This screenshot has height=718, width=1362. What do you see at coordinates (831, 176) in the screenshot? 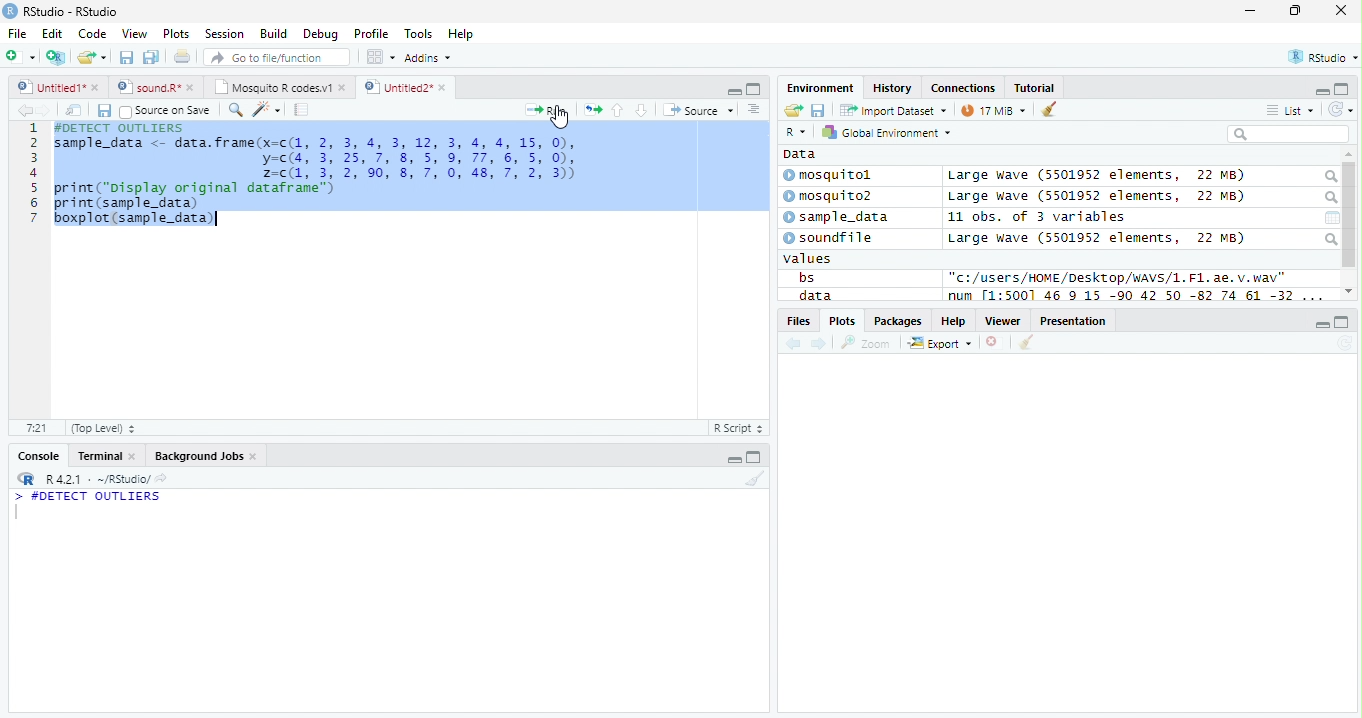
I see `mosquito1` at bounding box center [831, 176].